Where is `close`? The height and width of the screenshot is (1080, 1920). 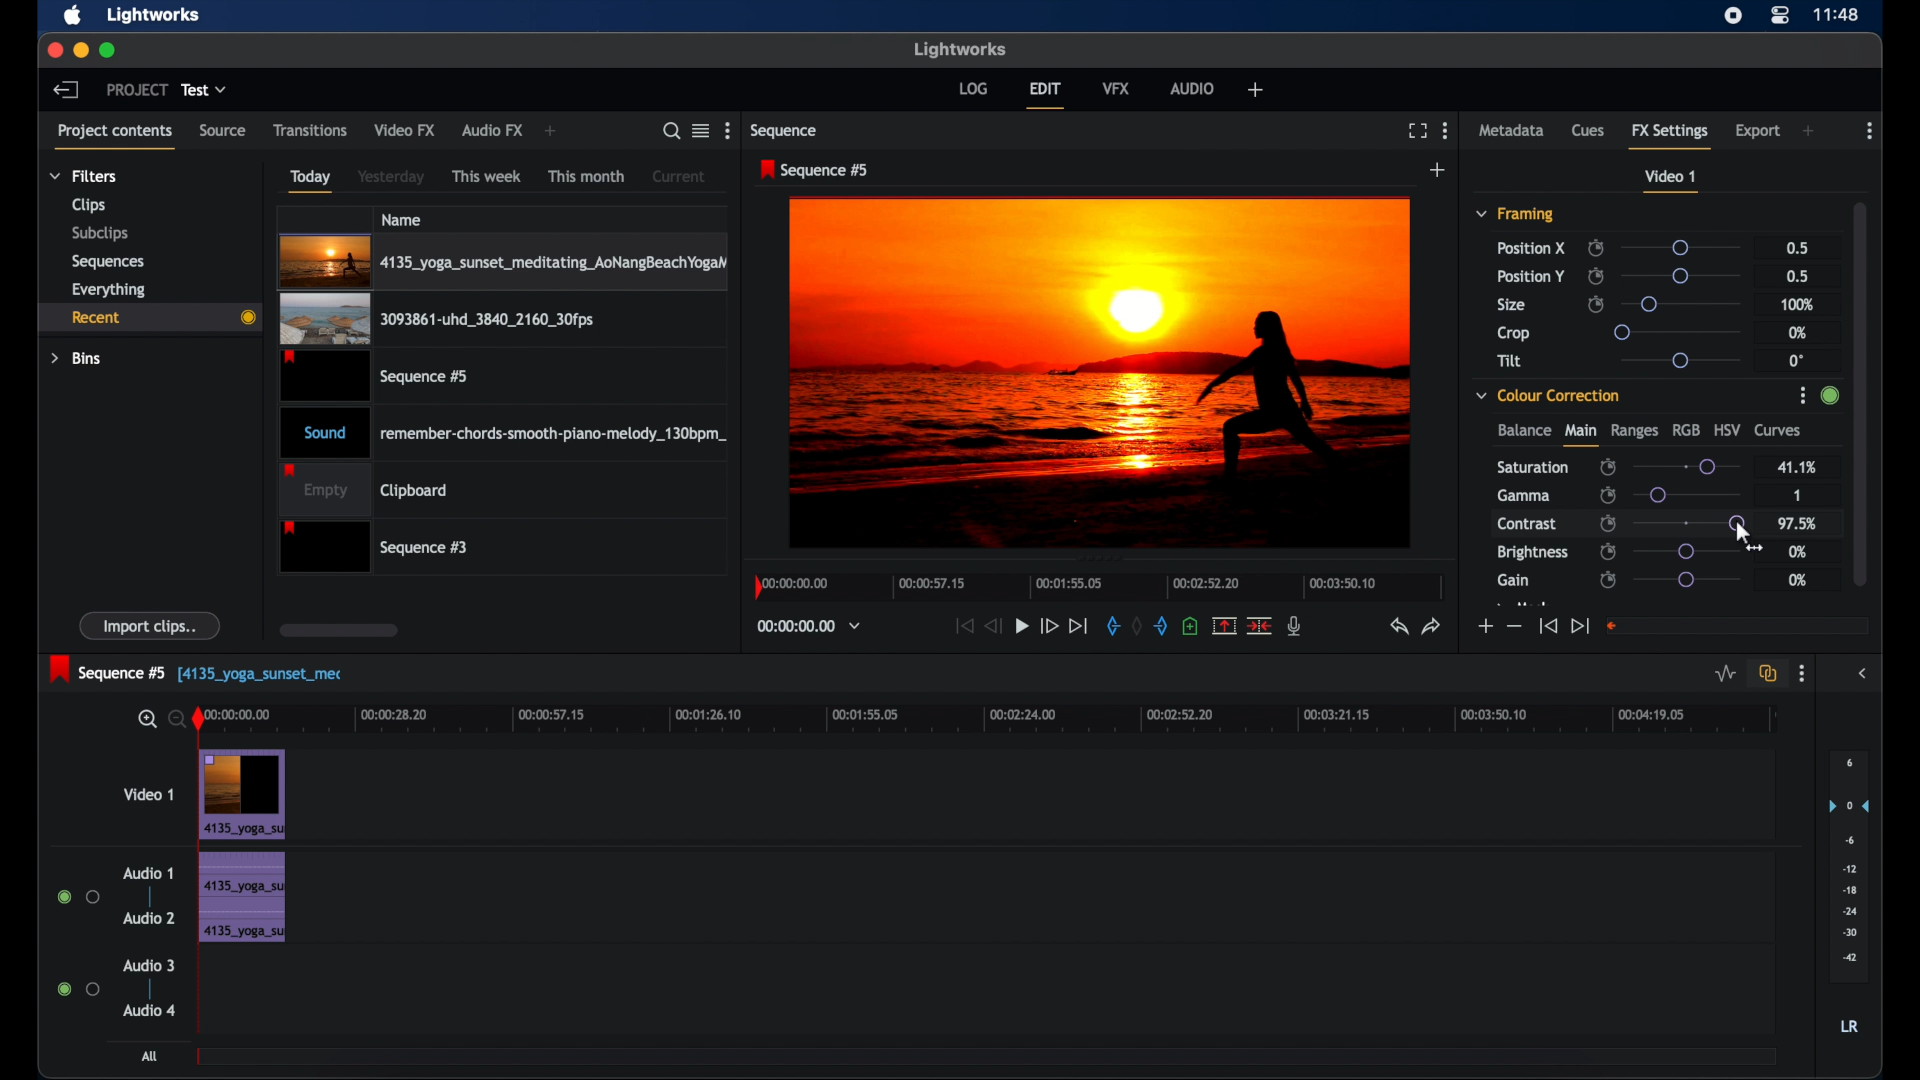 close is located at coordinates (50, 50).